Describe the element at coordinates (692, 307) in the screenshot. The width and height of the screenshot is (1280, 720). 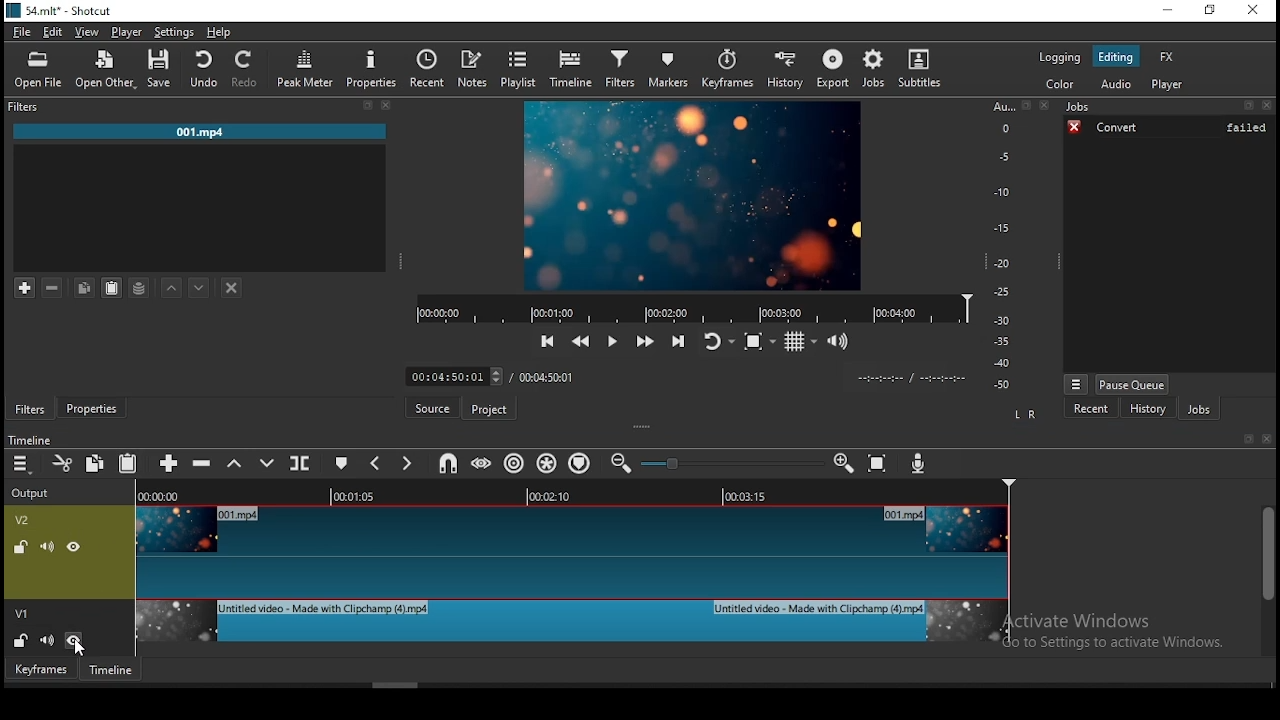
I see `timeline` at that location.